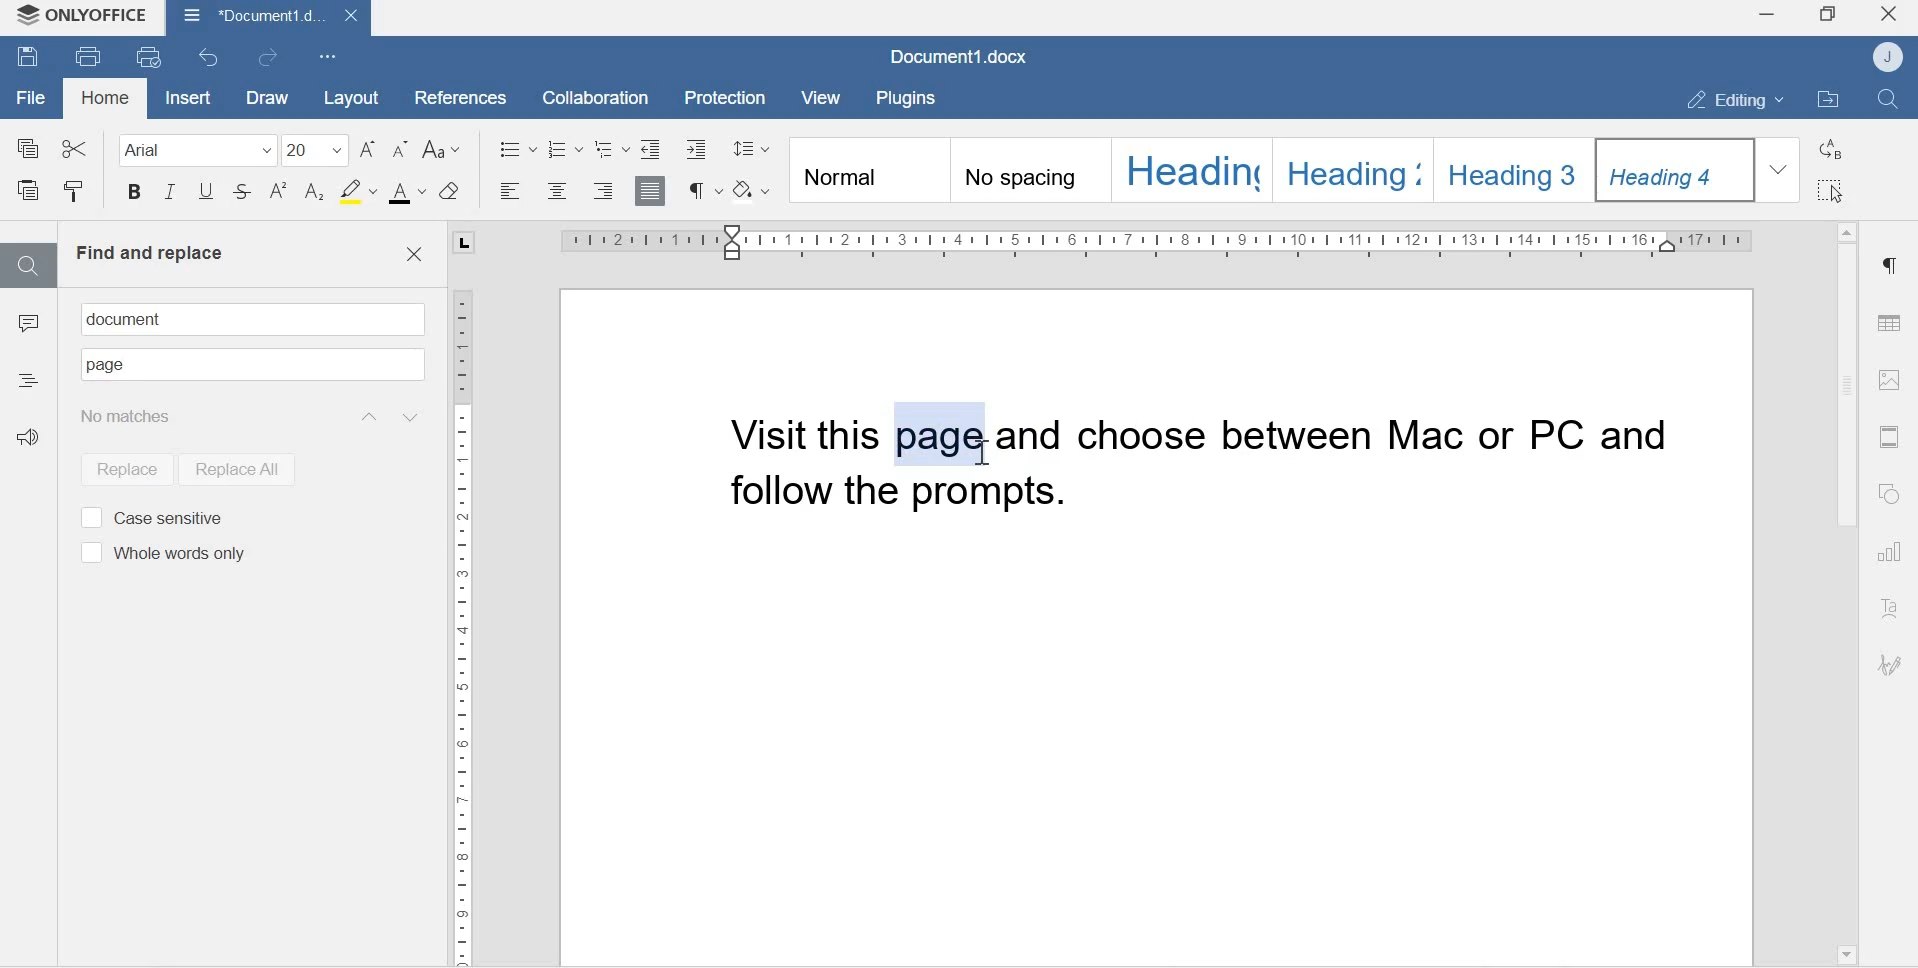 The image size is (1918, 968). I want to click on Customize Quick Access Toolbar, so click(329, 55).